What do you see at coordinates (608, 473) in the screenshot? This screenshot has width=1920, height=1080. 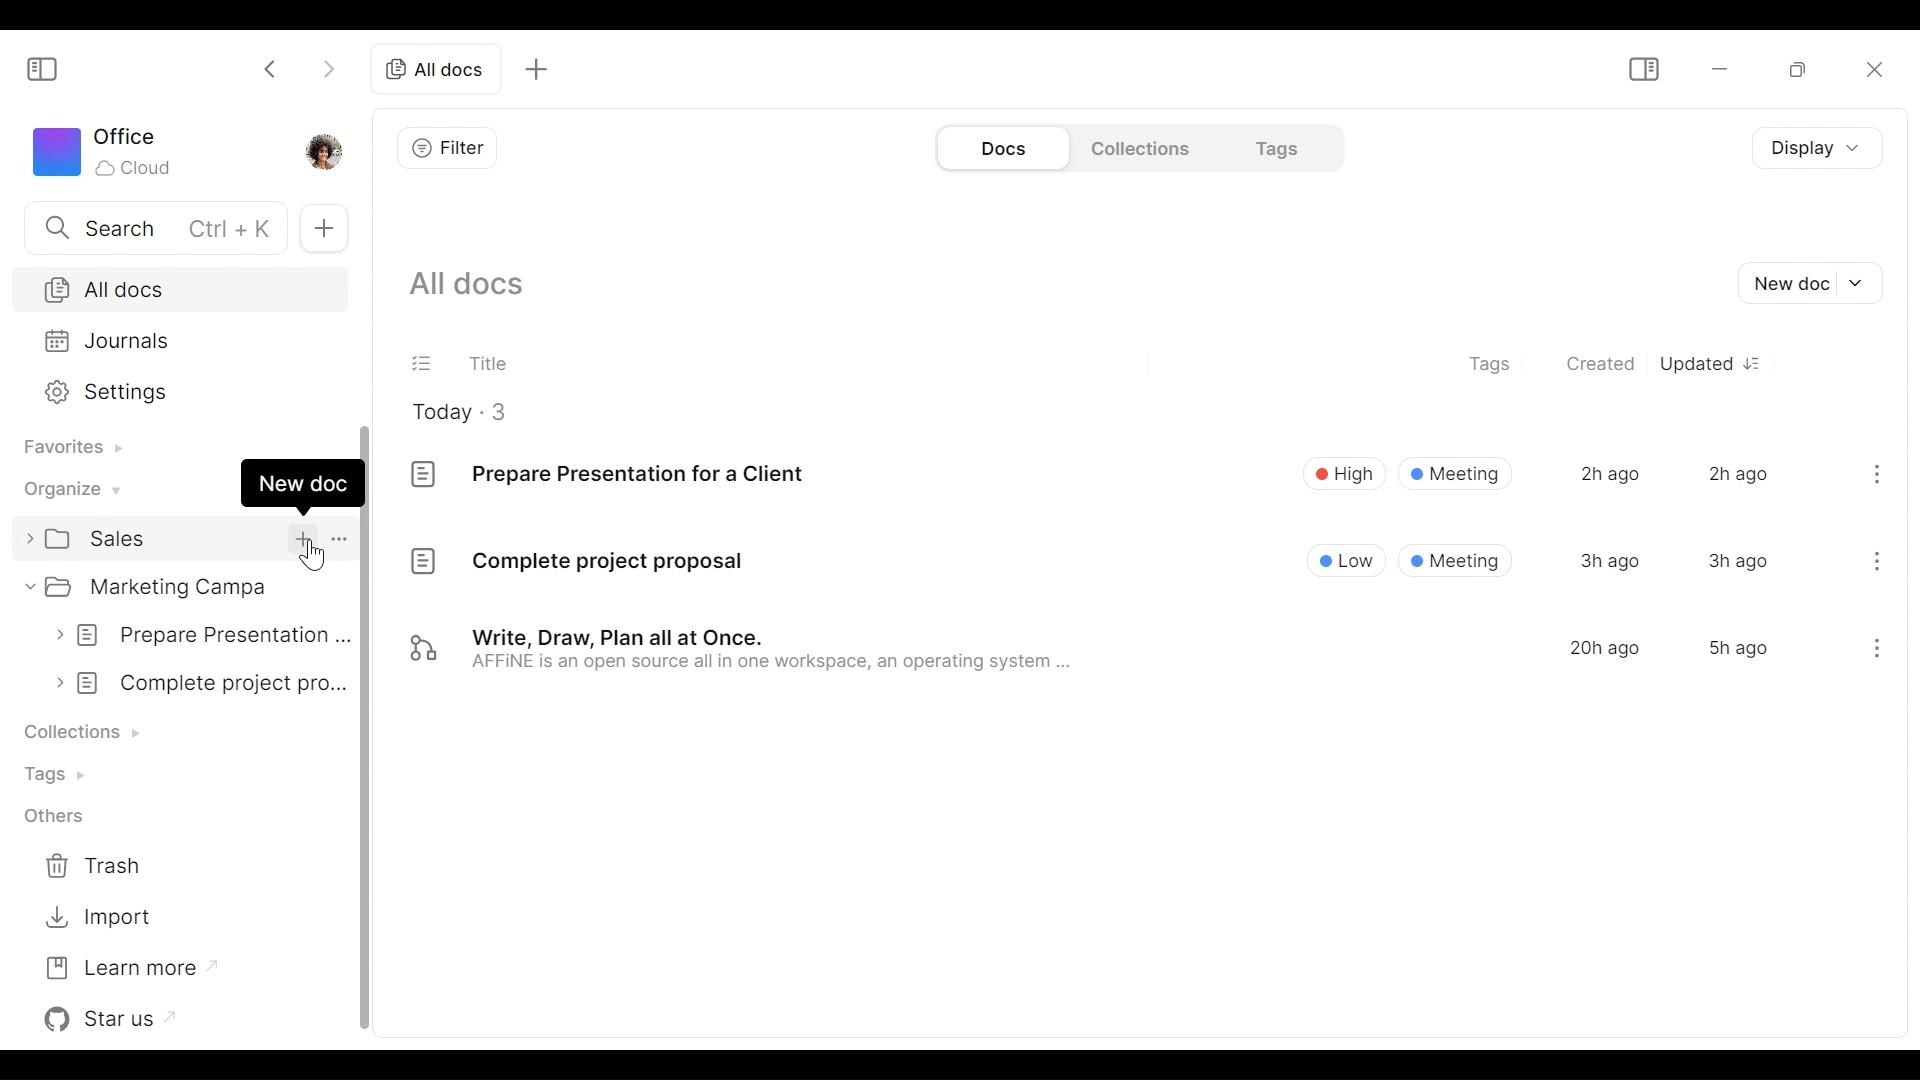 I see ` Prepare Presentation for a Client` at bounding box center [608, 473].